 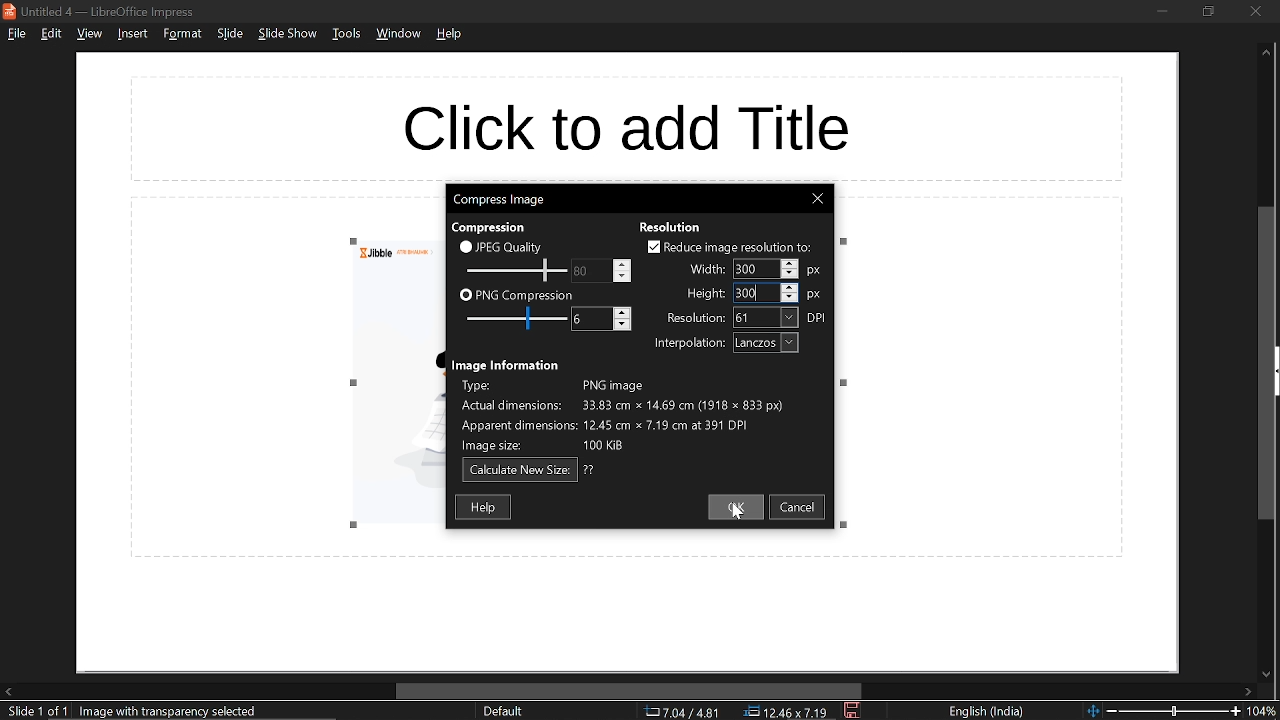 I want to click on format, so click(x=182, y=34).